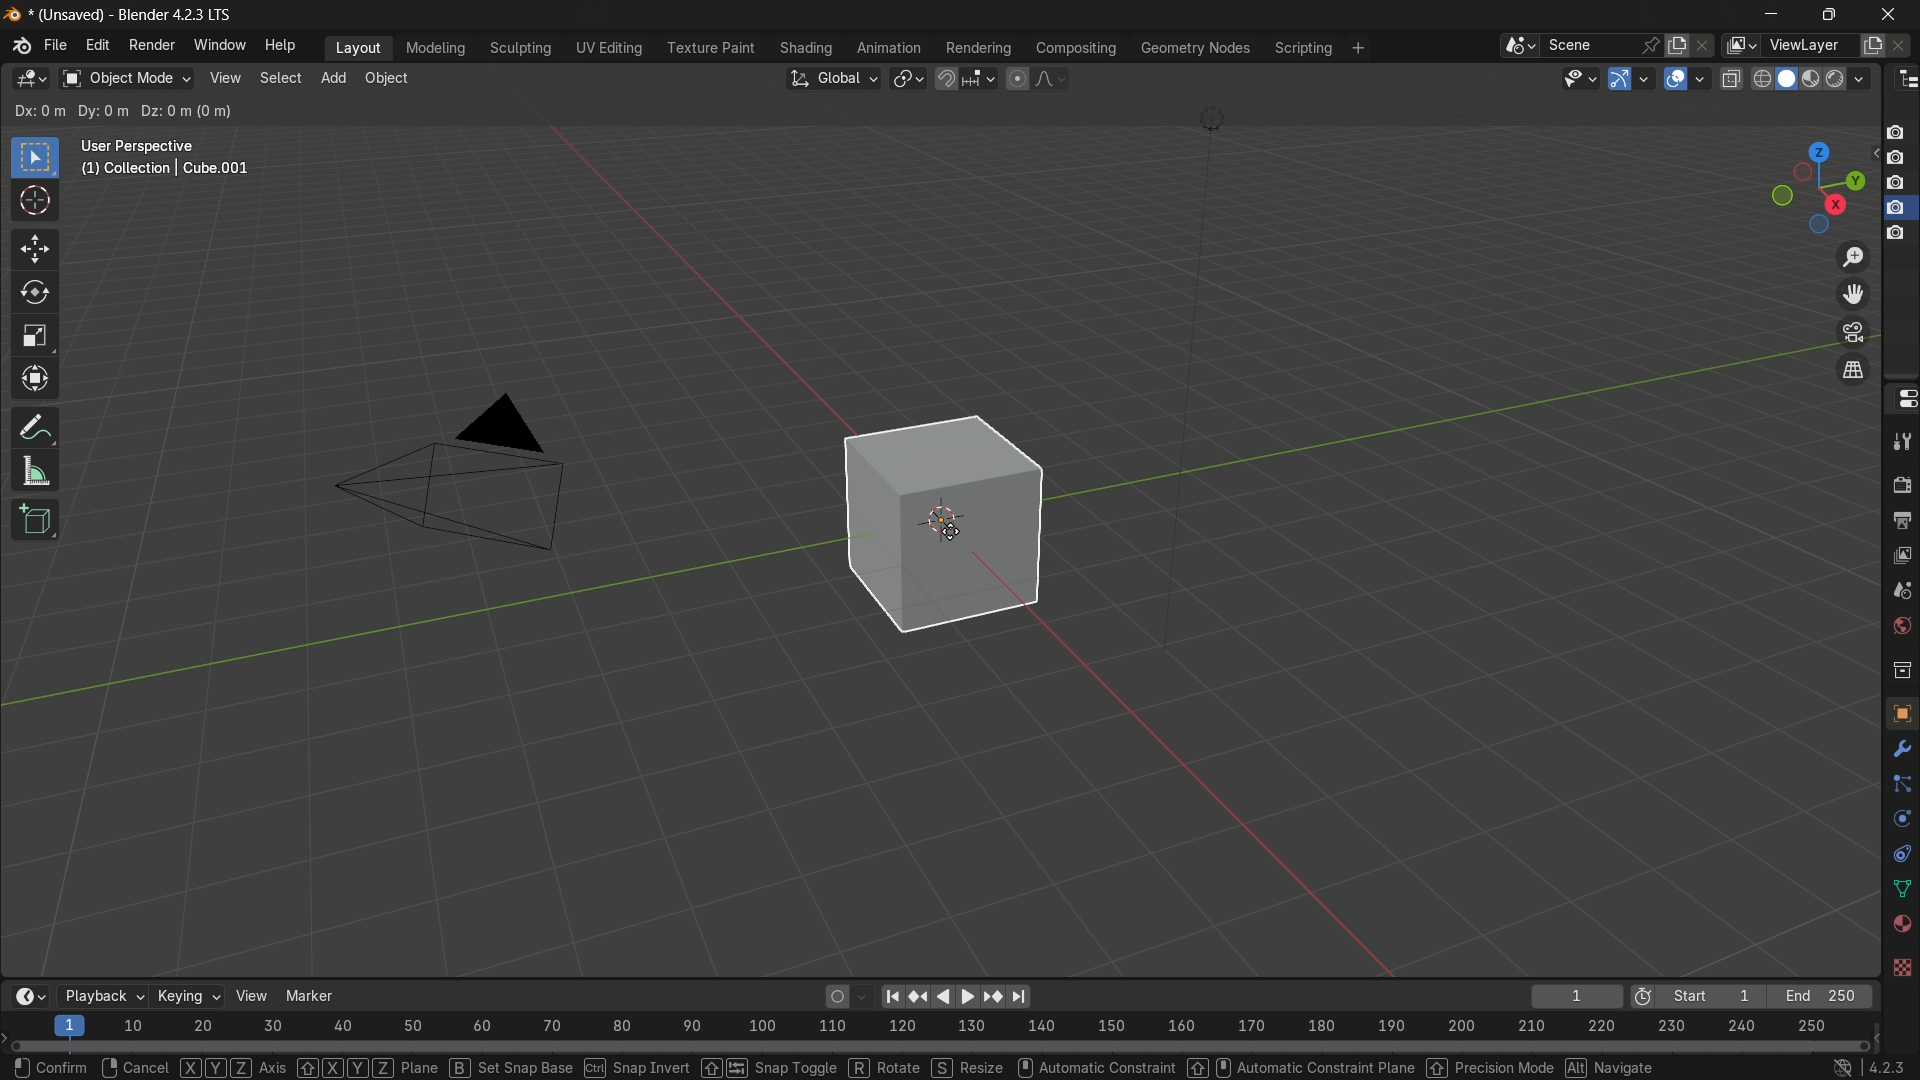 This screenshot has height=1080, width=1920. What do you see at coordinates (1902, 969) in the screenshot?
I see `texture` at bounding box center [1902, 969].